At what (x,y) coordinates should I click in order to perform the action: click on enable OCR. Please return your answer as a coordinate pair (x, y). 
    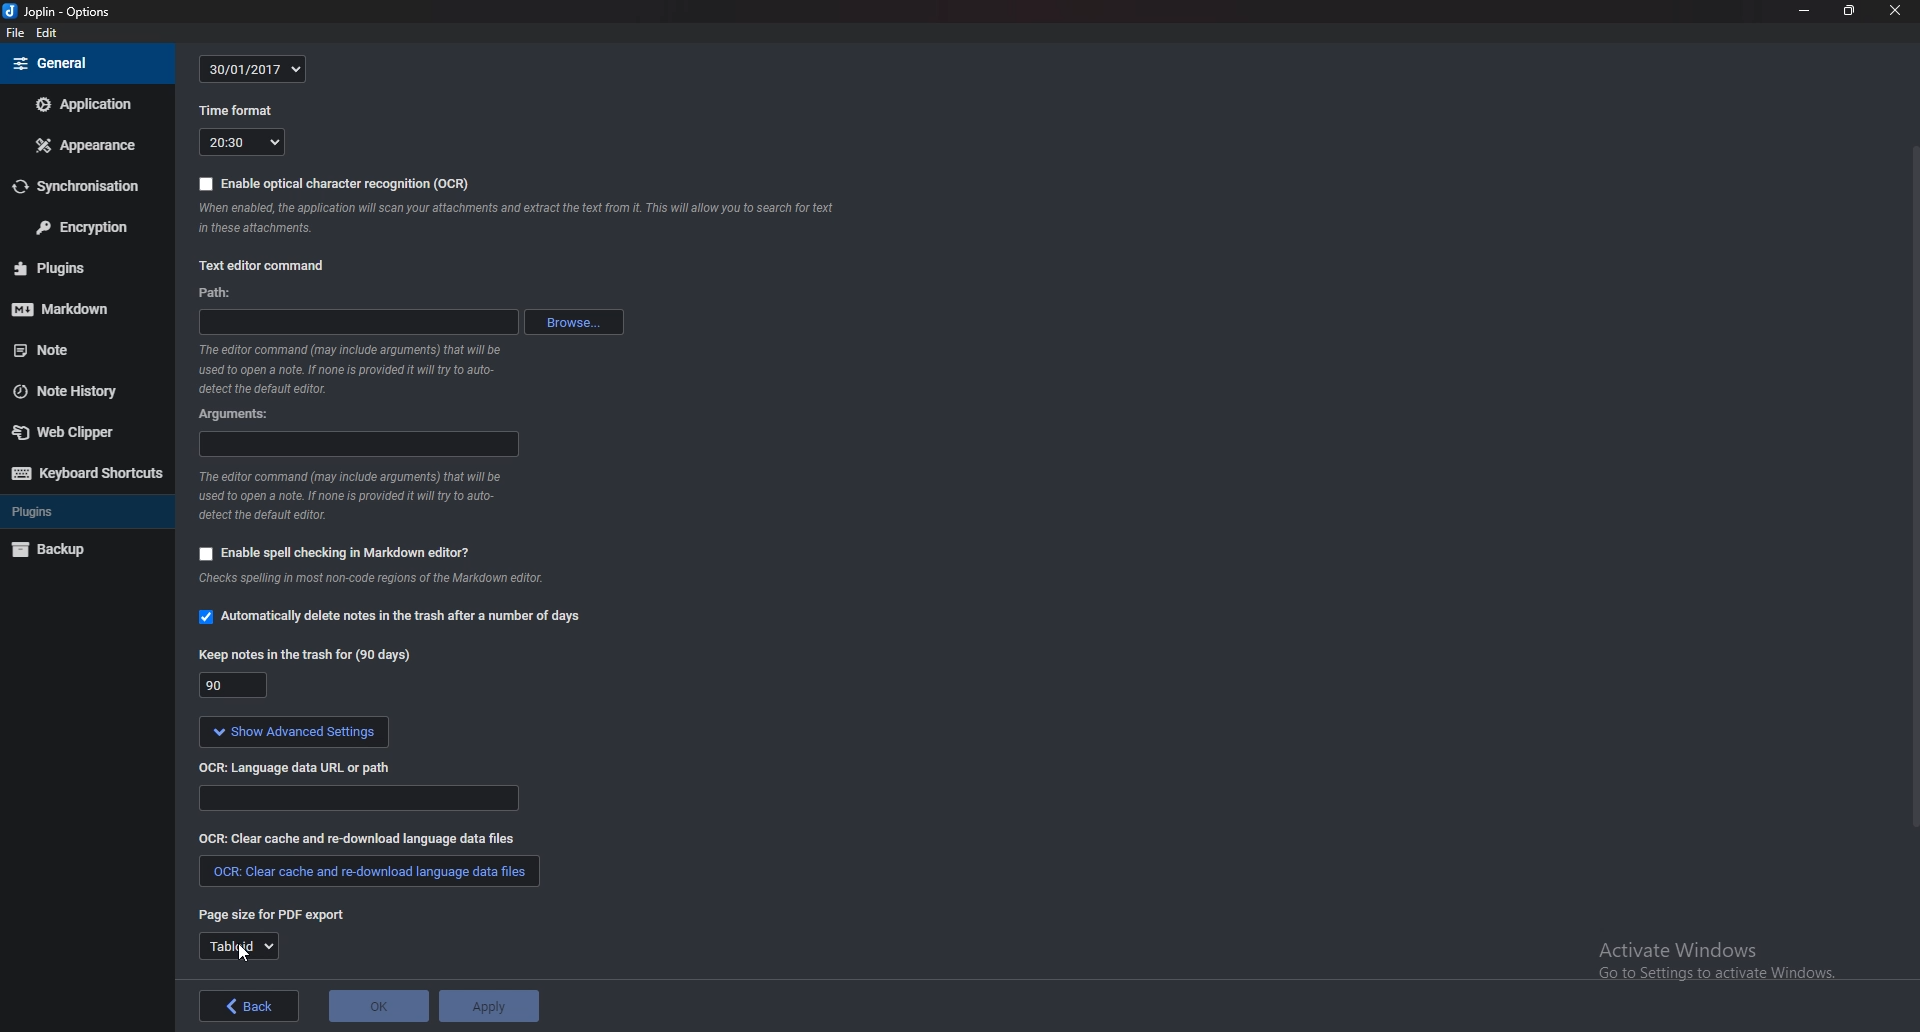
    Looking at the image, I should click on (330, 183).